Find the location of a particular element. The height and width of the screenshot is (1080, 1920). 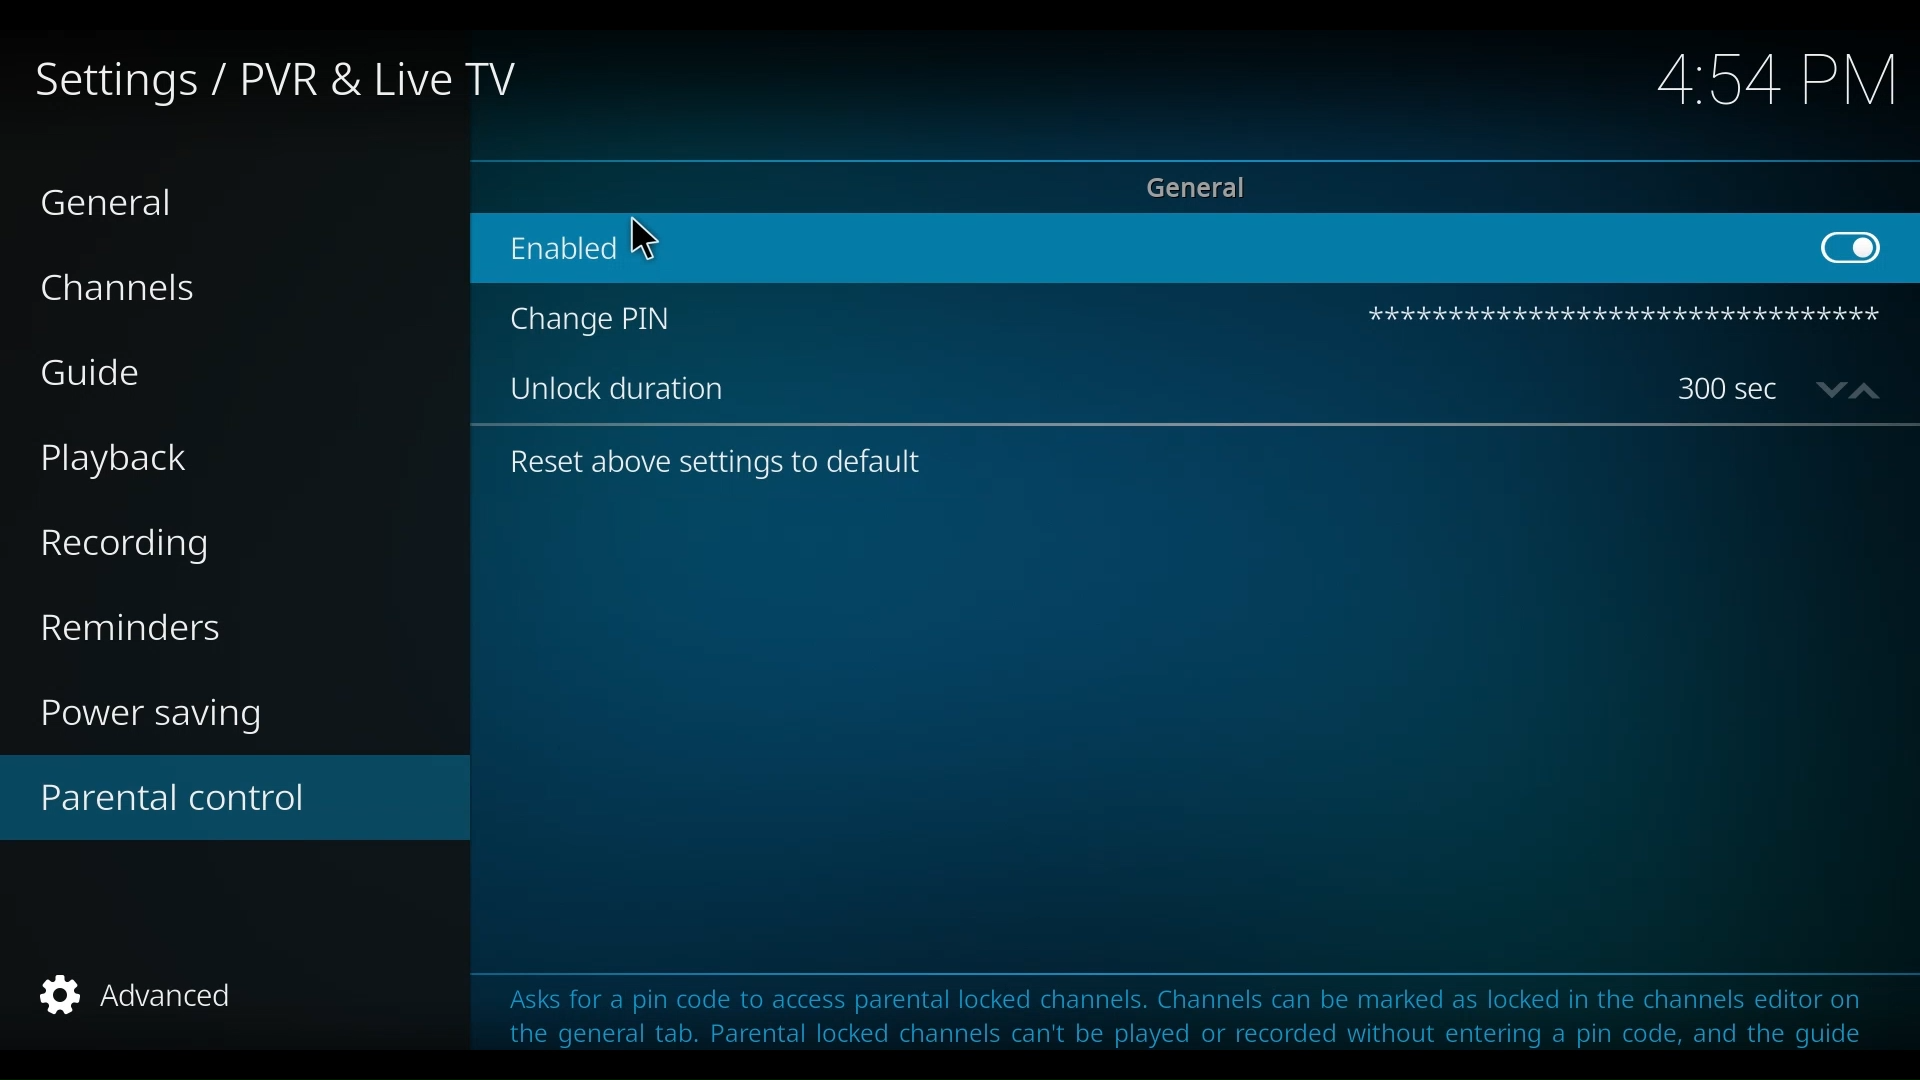

Playback is located at coordinates (116, 459).